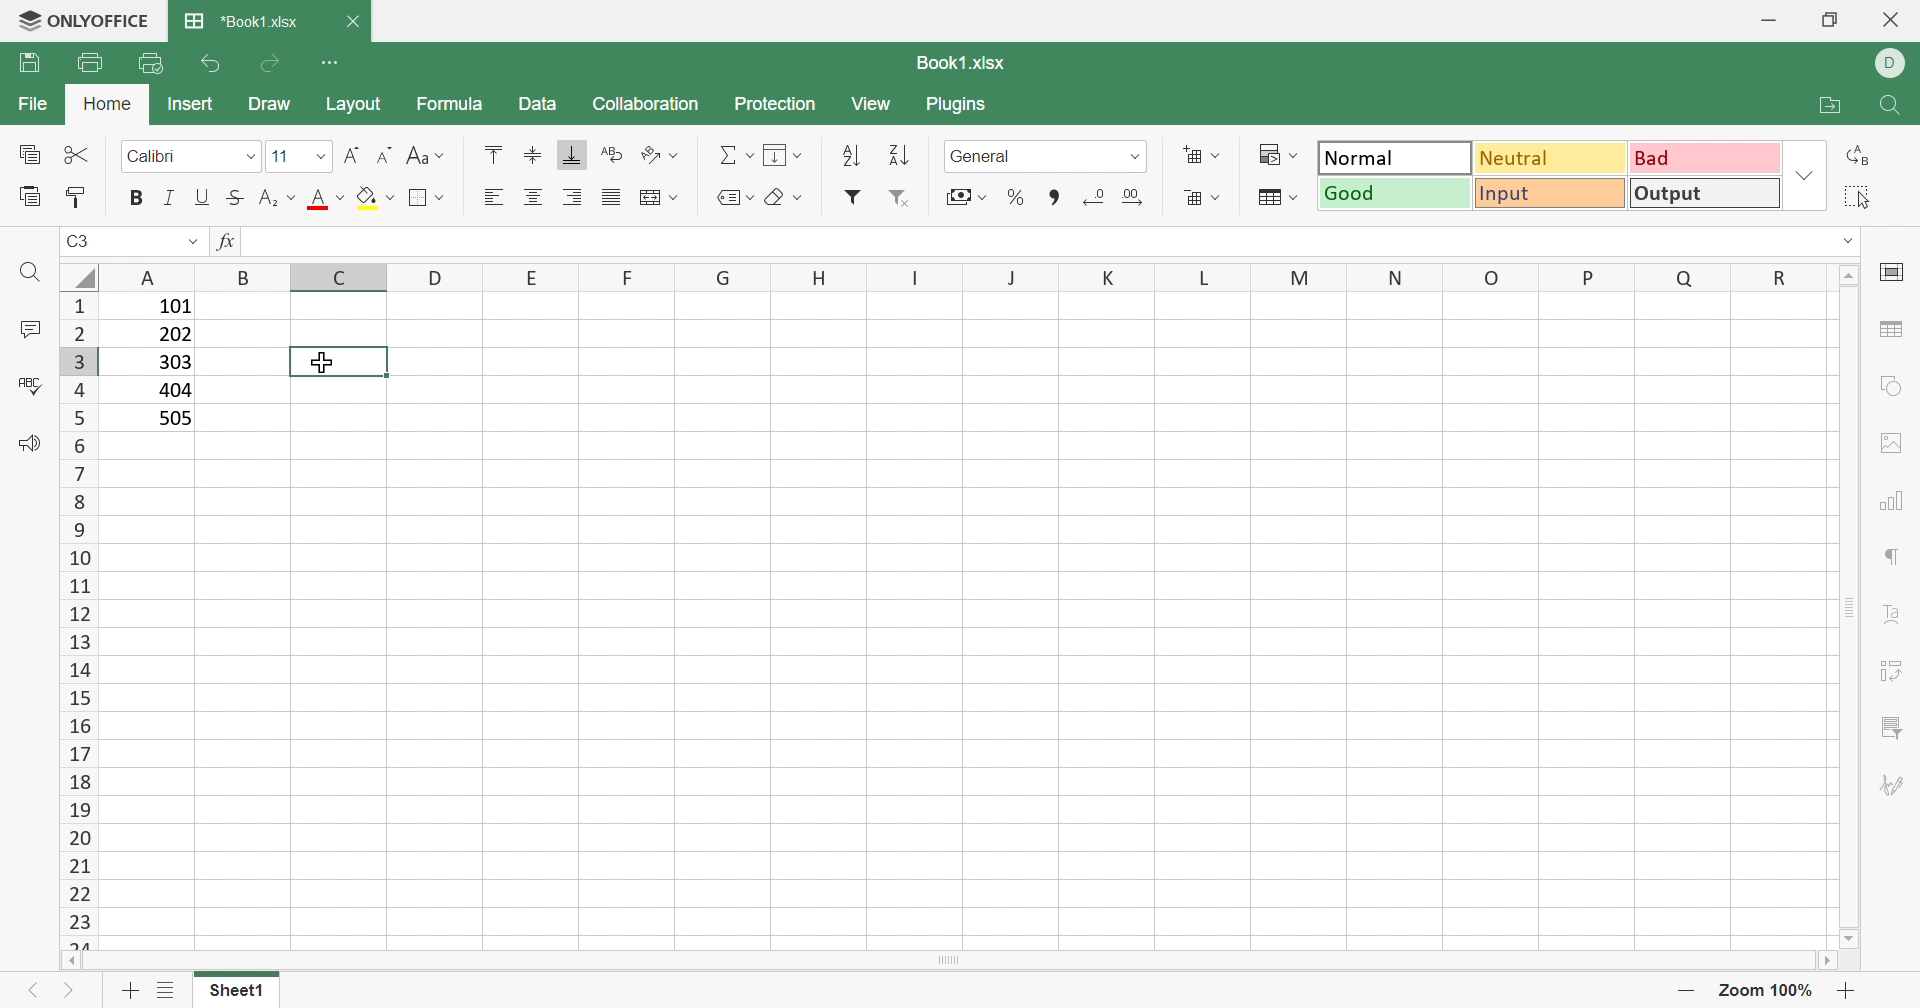 The image size is (1920, 1008). I want to click on paragraph settings, so click(1894, 556).